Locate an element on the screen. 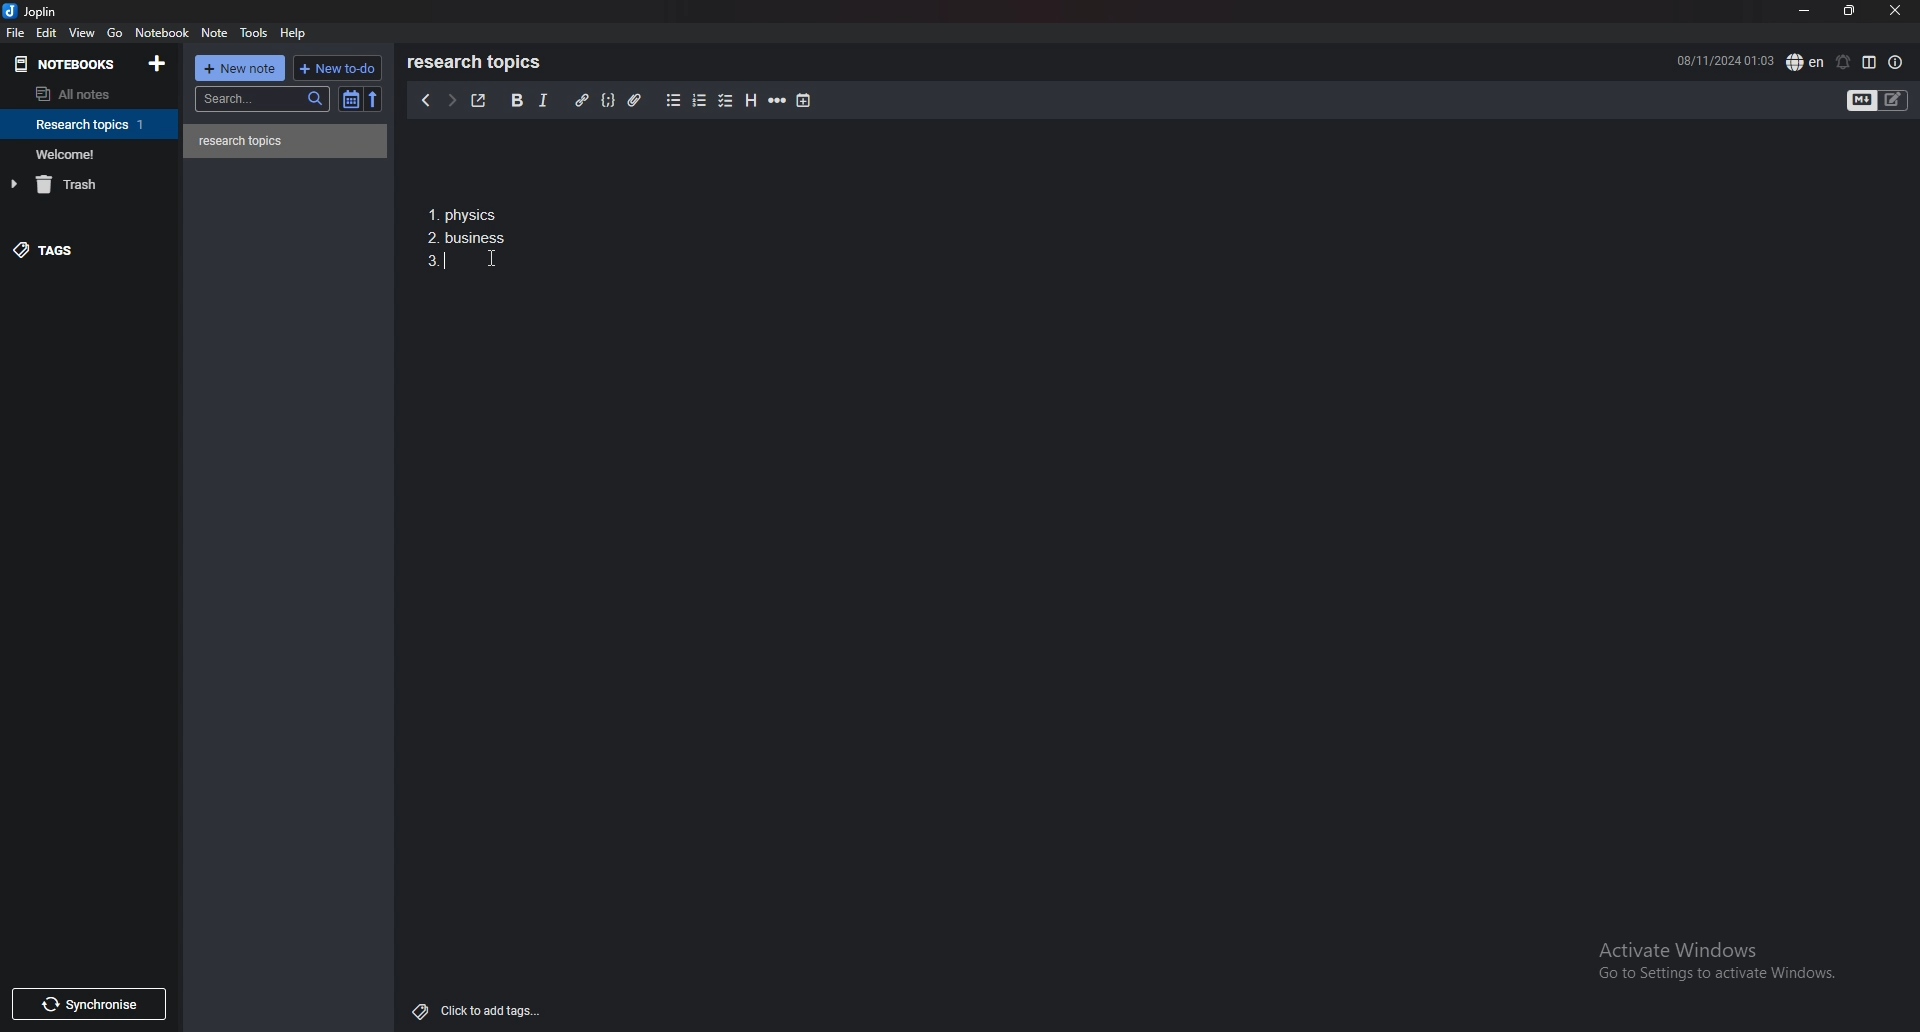 Image resolution: width=1920 pixels, height=1032 pixels. set alarm is located at coordinates (1841, 62).